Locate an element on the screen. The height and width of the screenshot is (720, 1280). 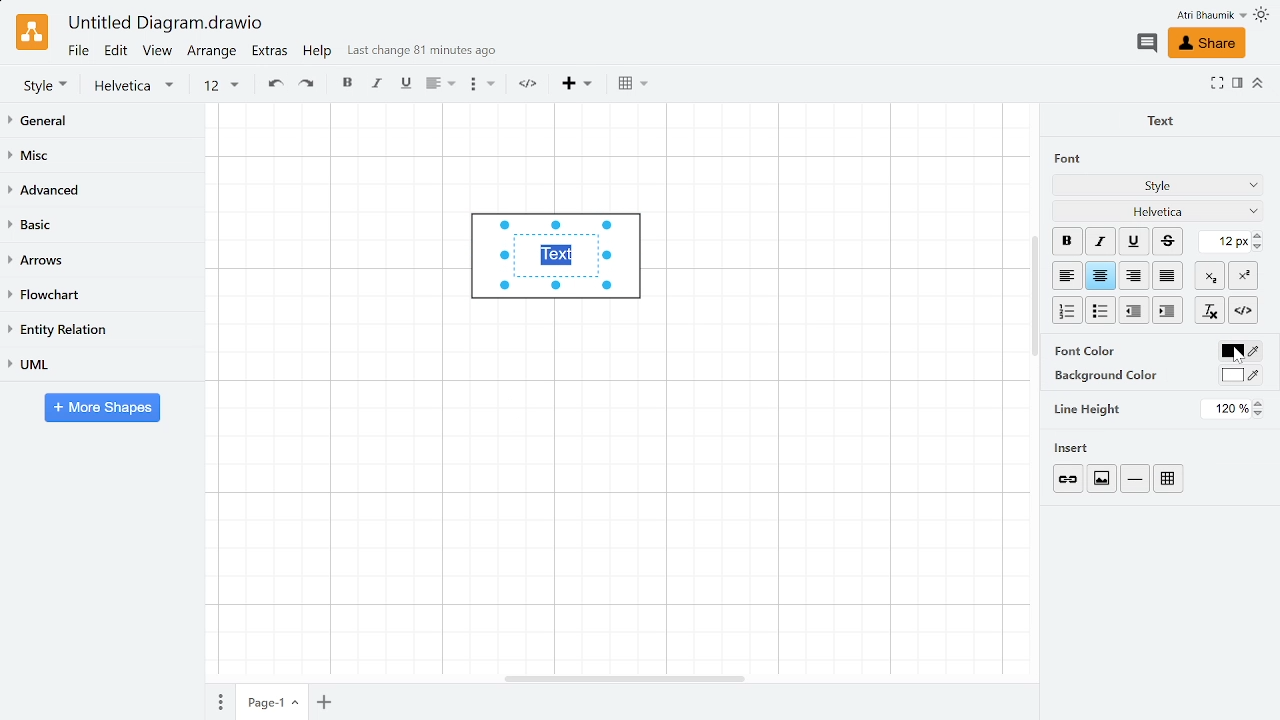
Horizontal scrollbar is located at coordinates (626, 677).